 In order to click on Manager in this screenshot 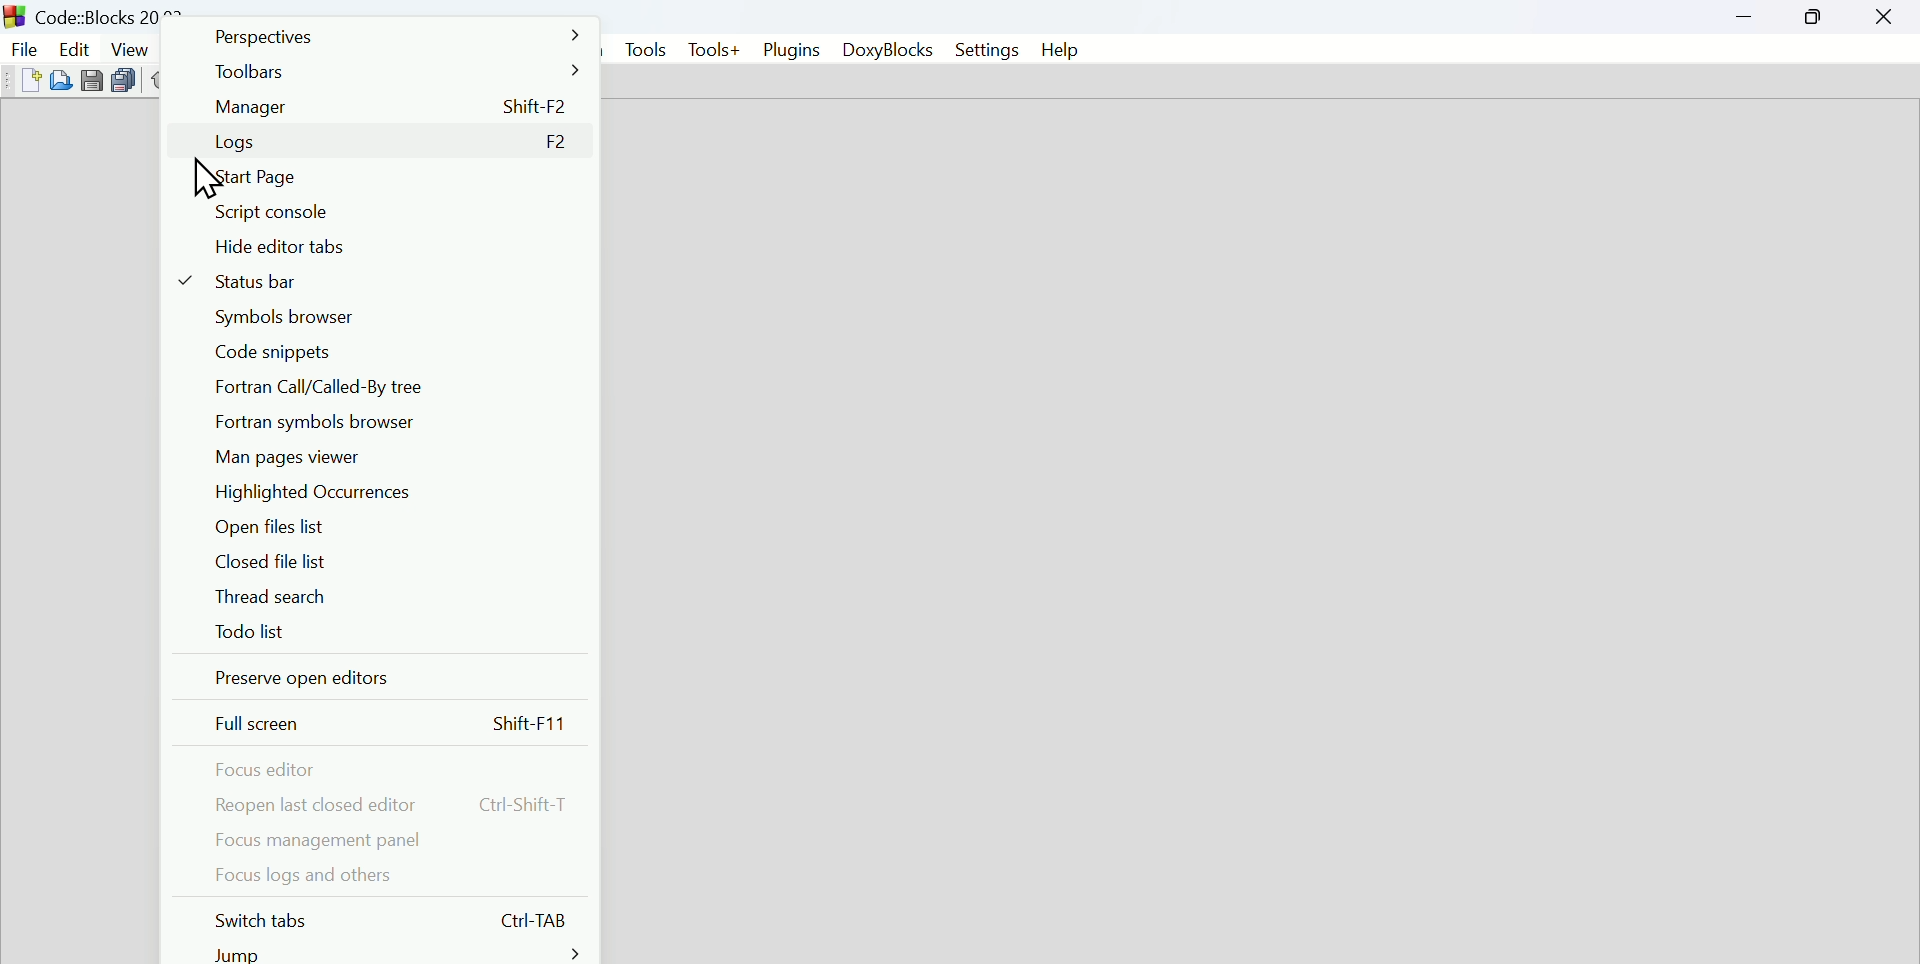, I will do `click(393, 107)`.